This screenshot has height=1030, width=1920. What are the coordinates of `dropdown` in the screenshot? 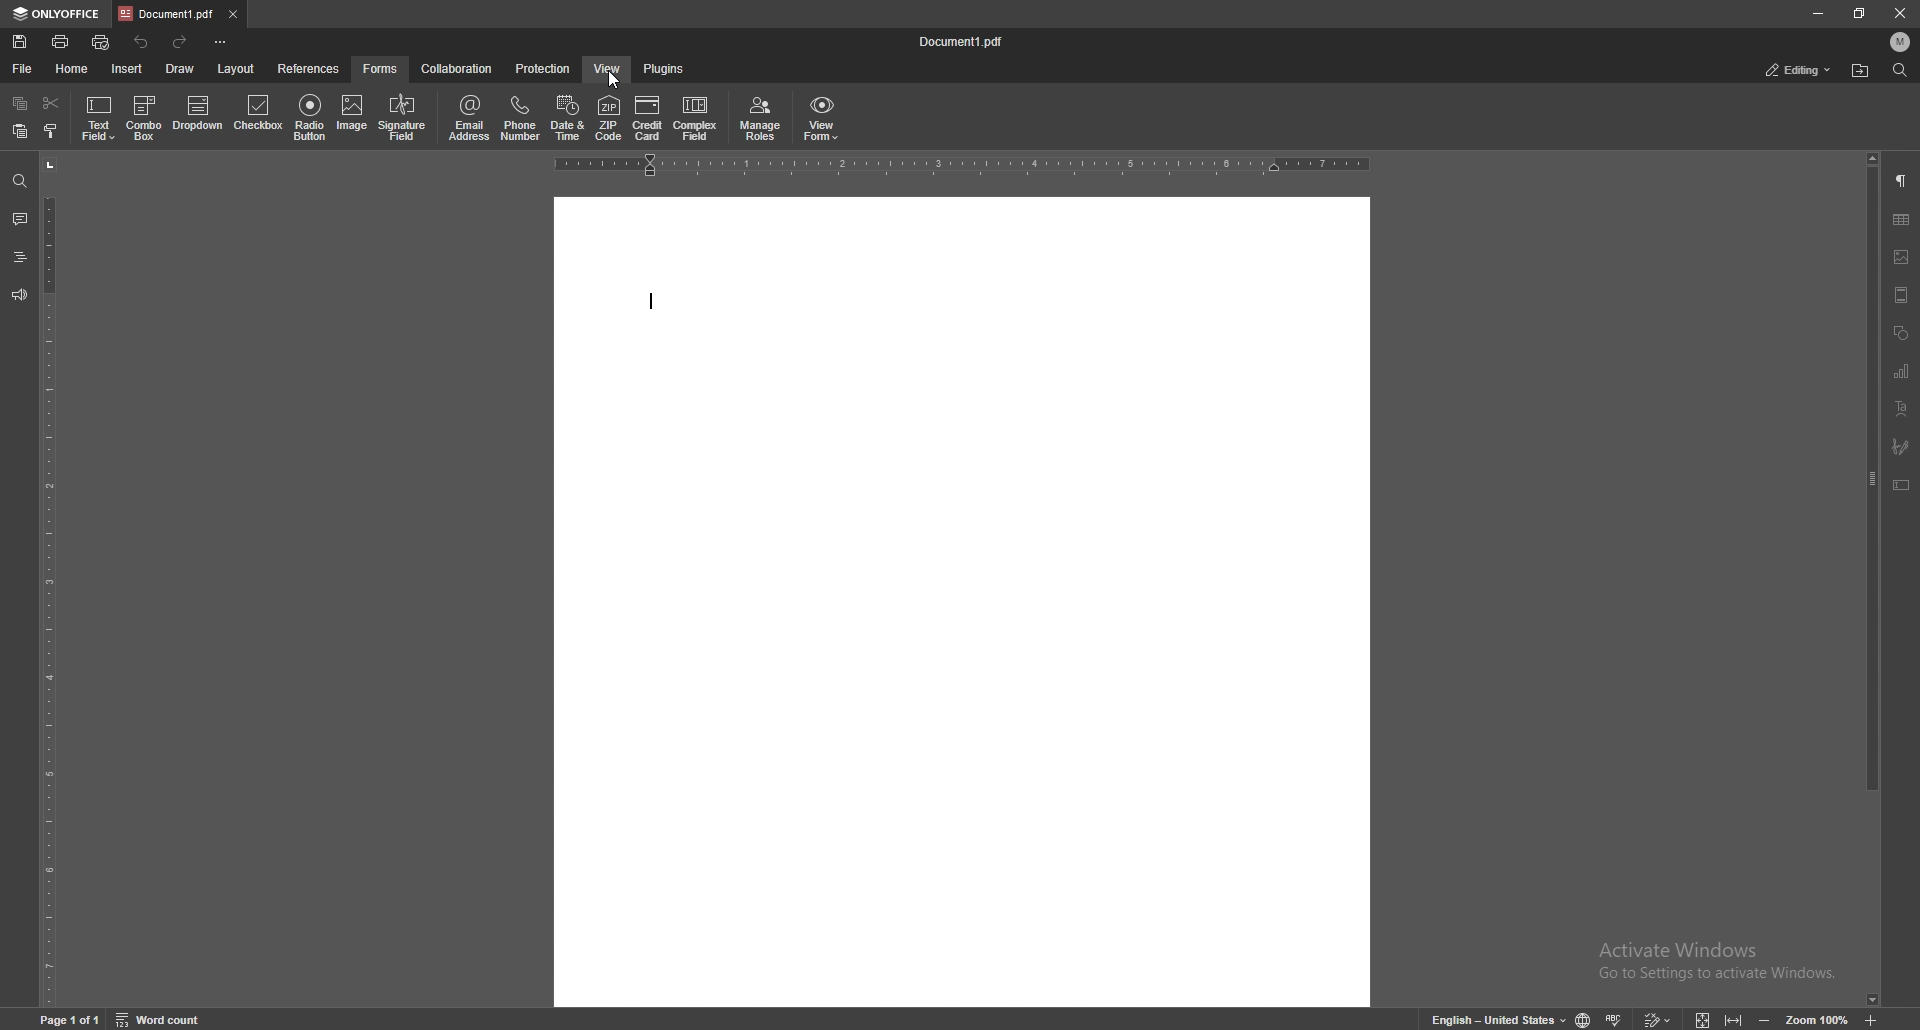 It's located at (198, 117).